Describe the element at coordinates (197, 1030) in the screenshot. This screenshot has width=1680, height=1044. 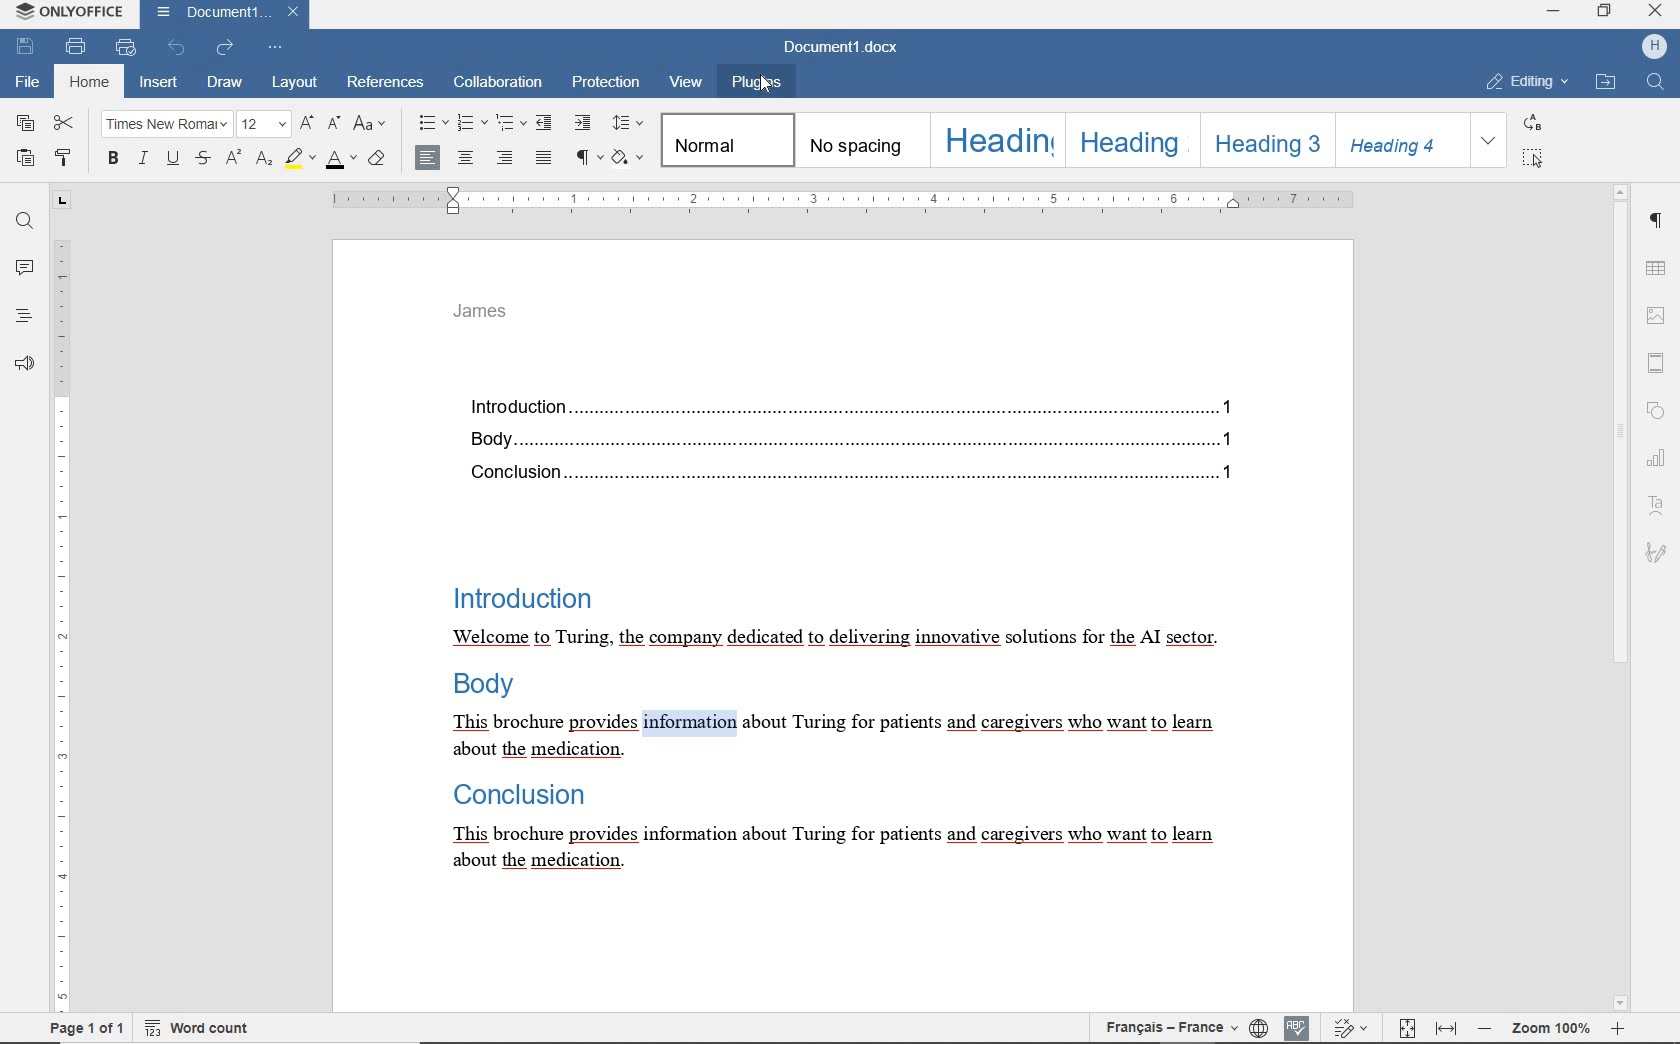
I see `WORD COUNT` at that location.